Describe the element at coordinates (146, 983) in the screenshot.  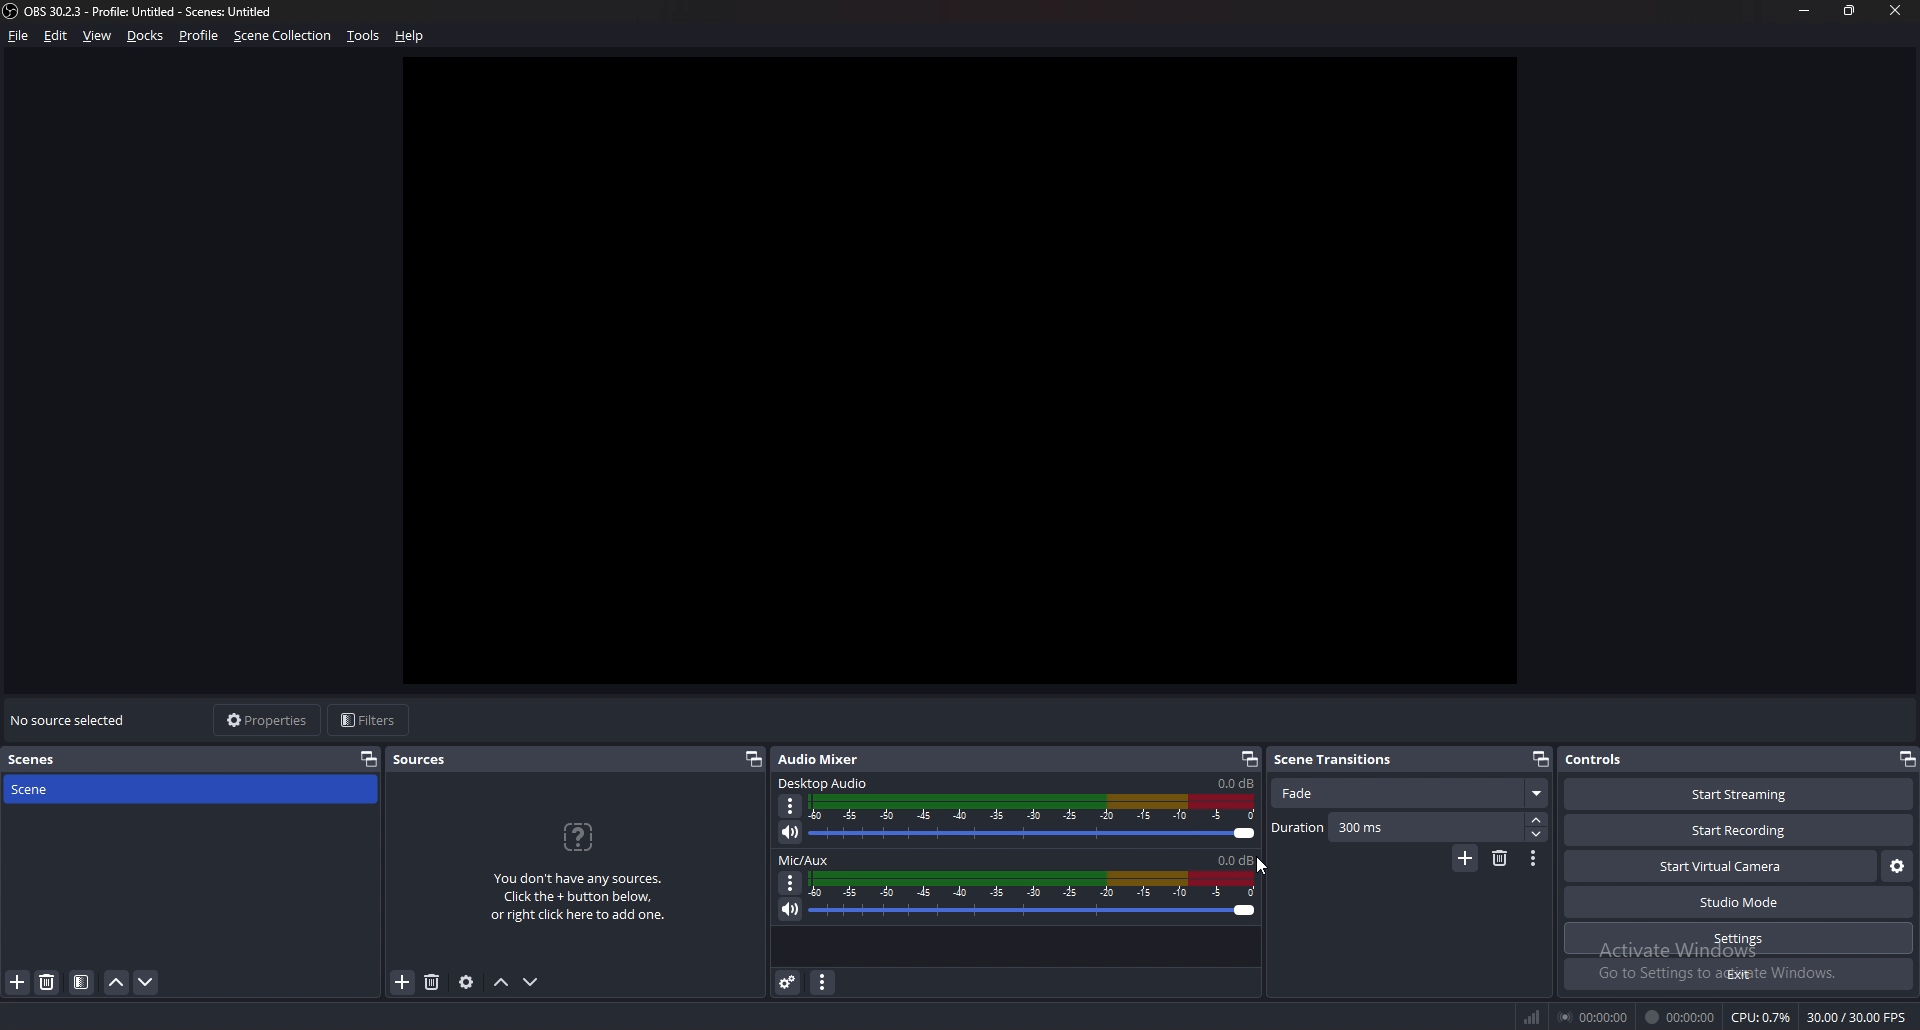
I see `move scene down` at that location.